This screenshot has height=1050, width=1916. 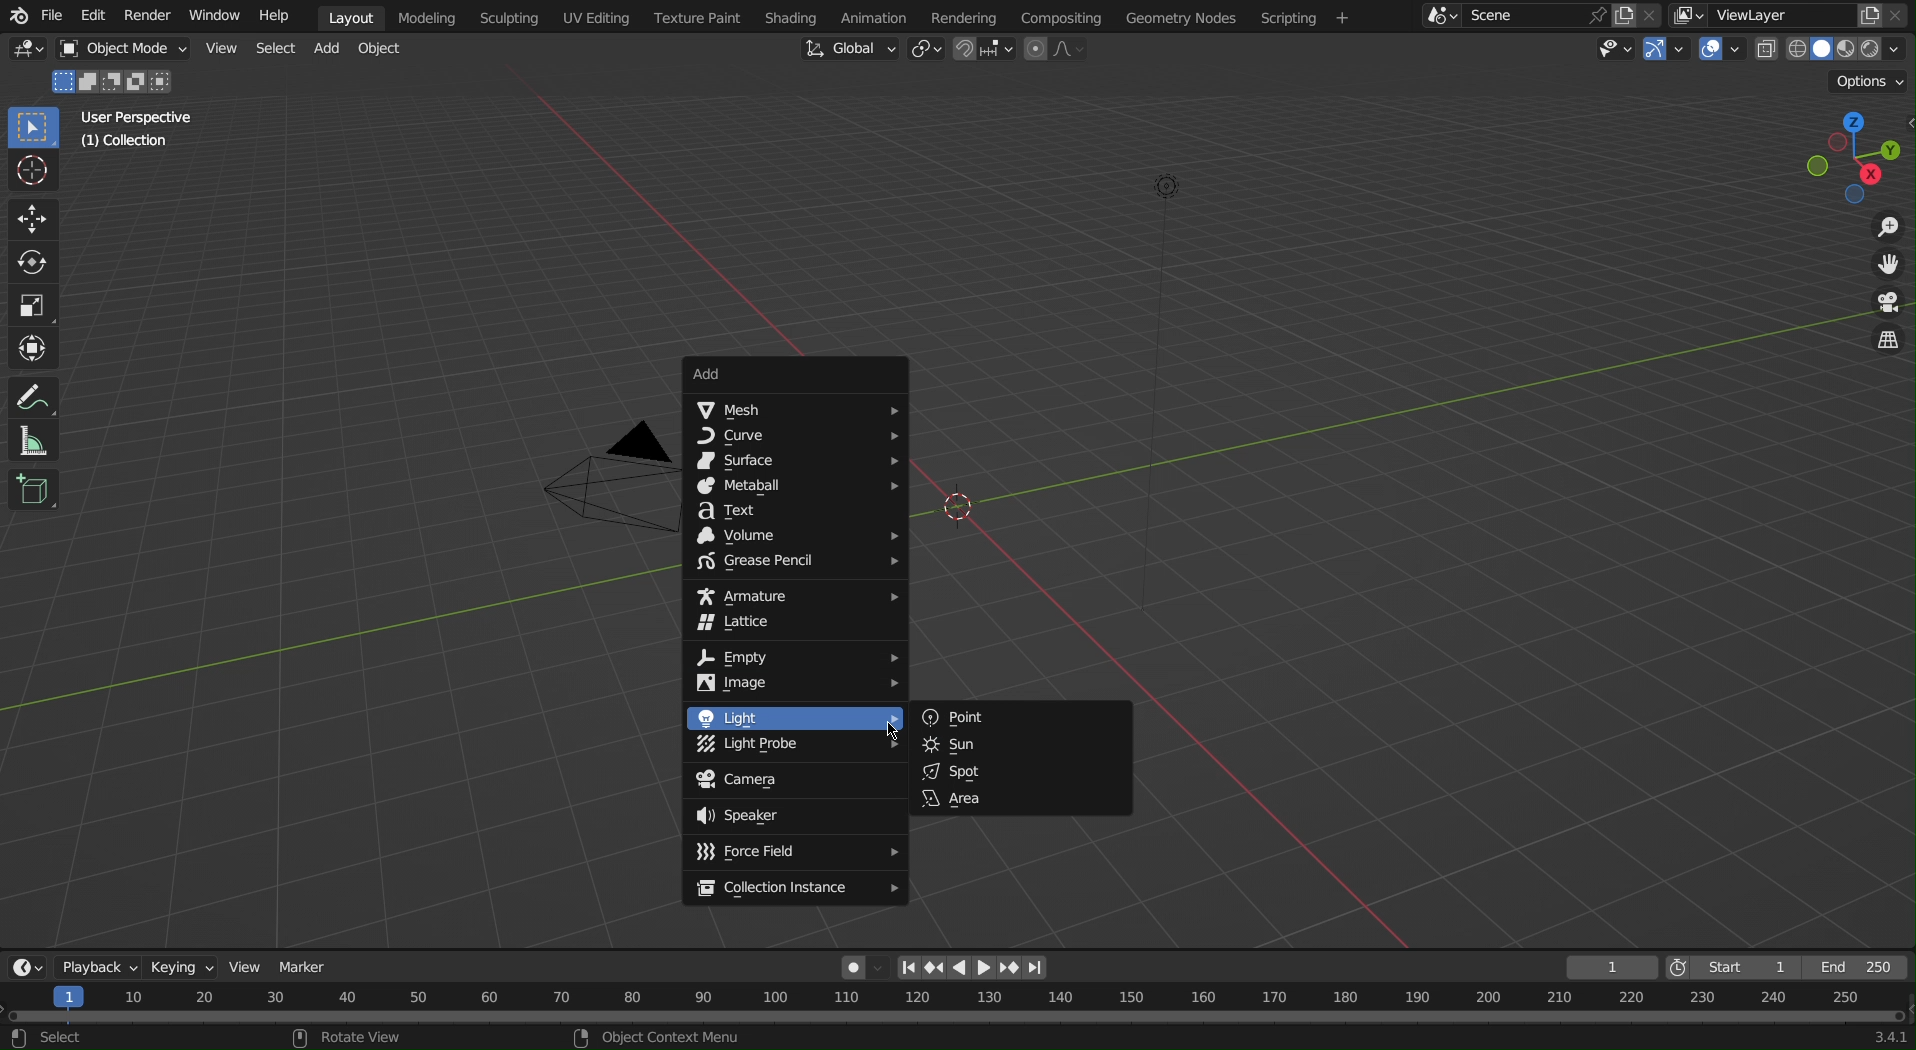 I want to click on Scripting, so click(x=1305, y=17).